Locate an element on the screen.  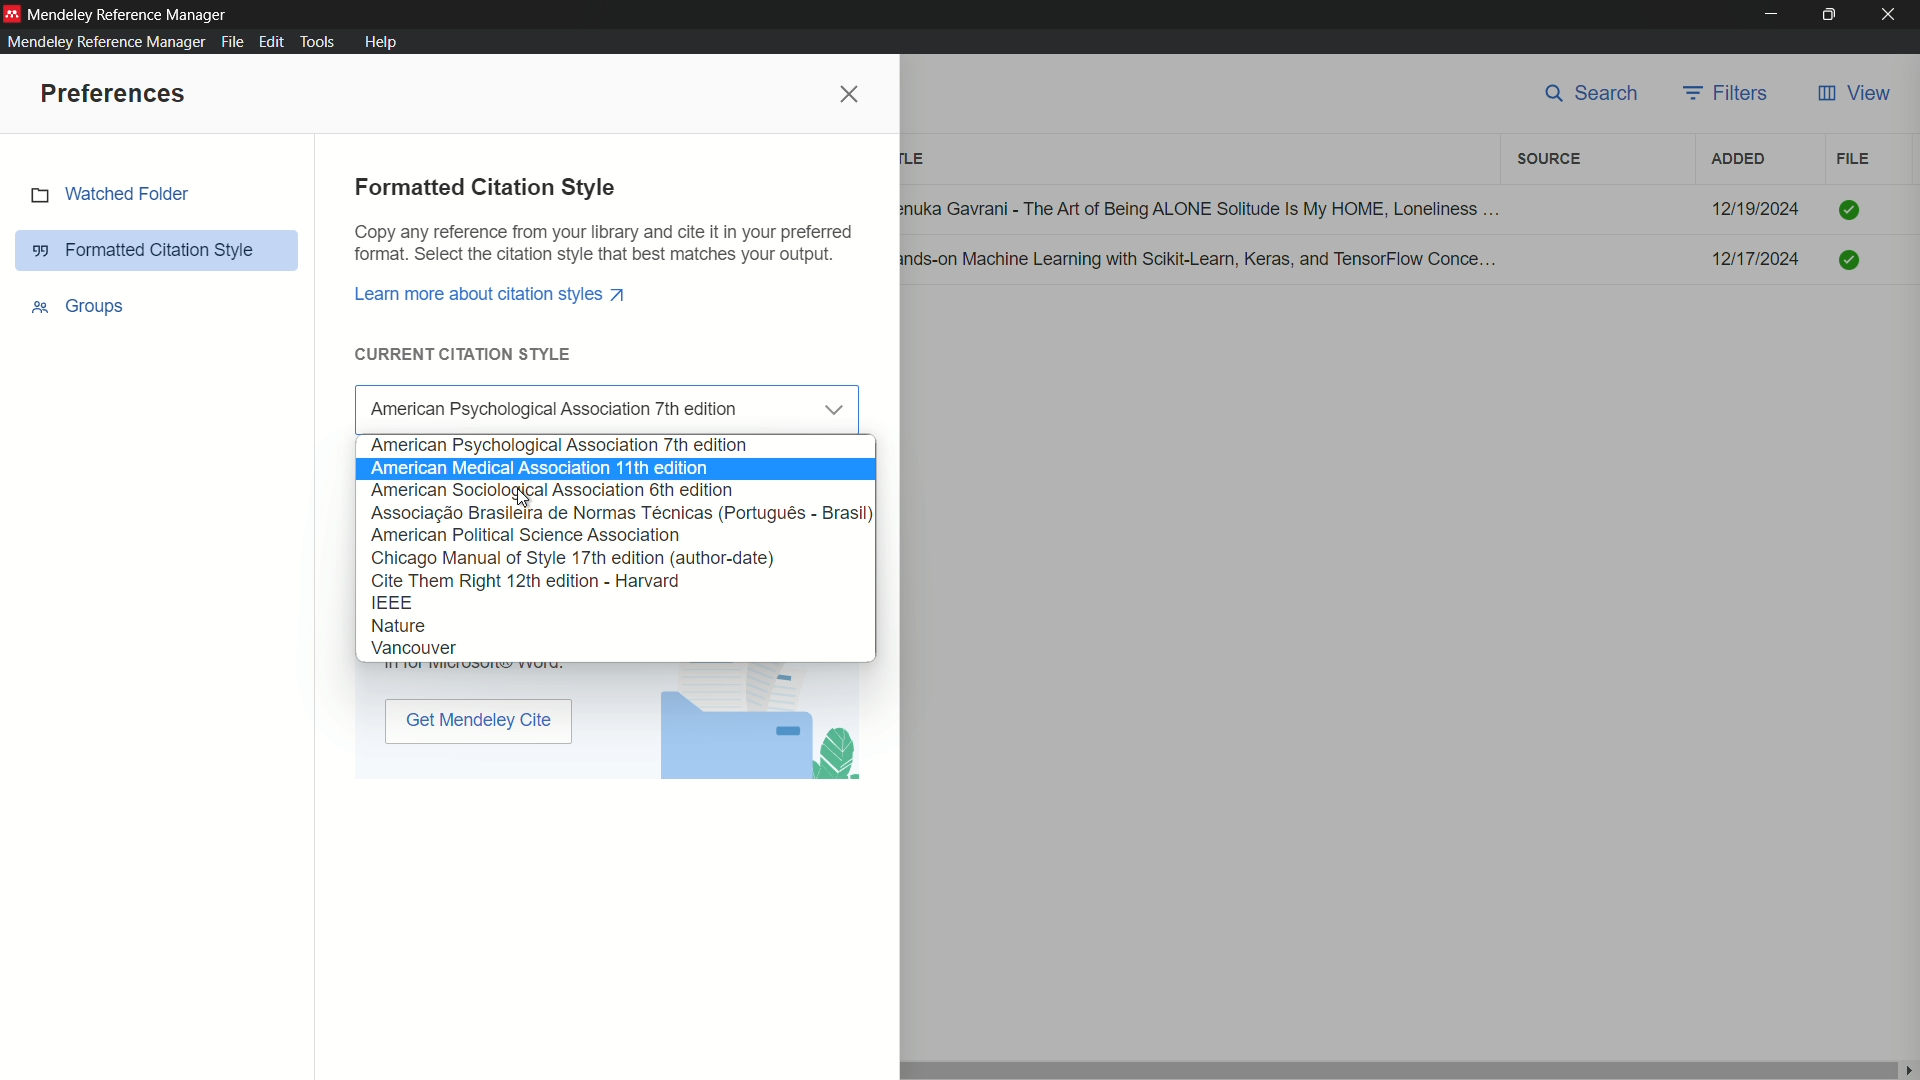
file menu is located at coordinates (233, 43).